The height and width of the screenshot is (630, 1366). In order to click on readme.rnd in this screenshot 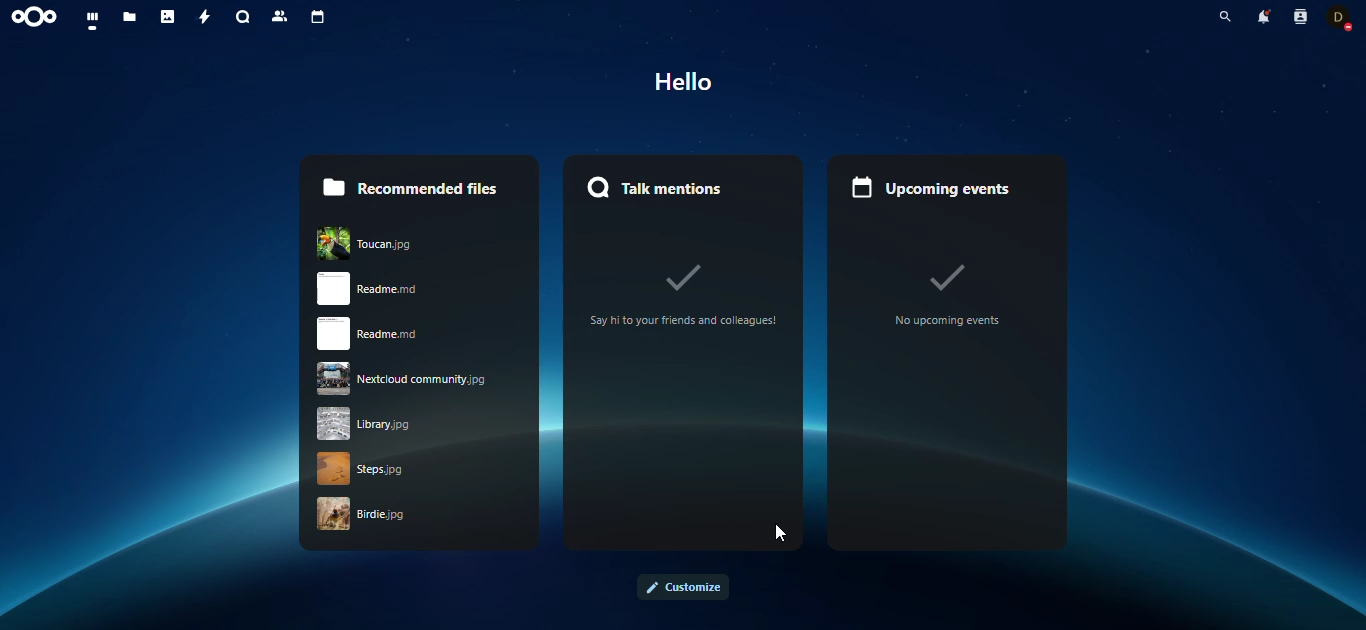, I will do `click(404, 334)`.